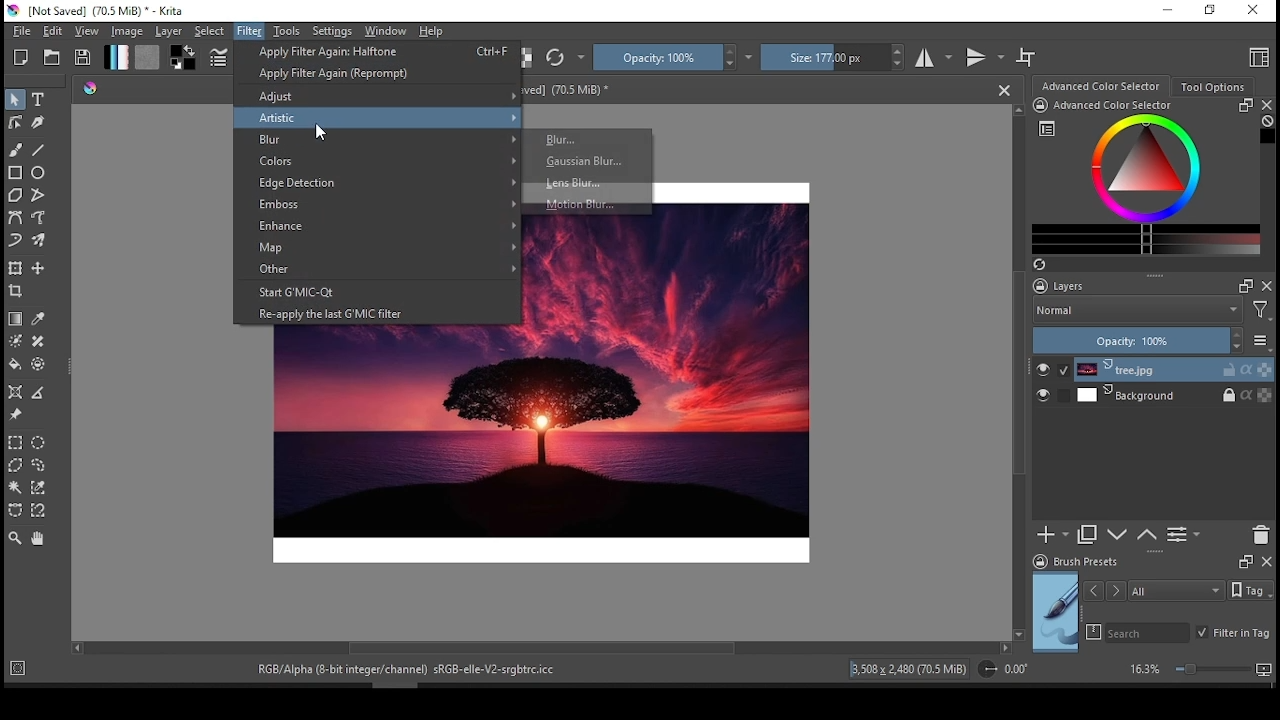 The width and height of the screenshot is (1280, 720). What do you see at coordinates (38, 393) in the screenshot?
I see `measure the distance between two points` at bounding box center [38, 393].